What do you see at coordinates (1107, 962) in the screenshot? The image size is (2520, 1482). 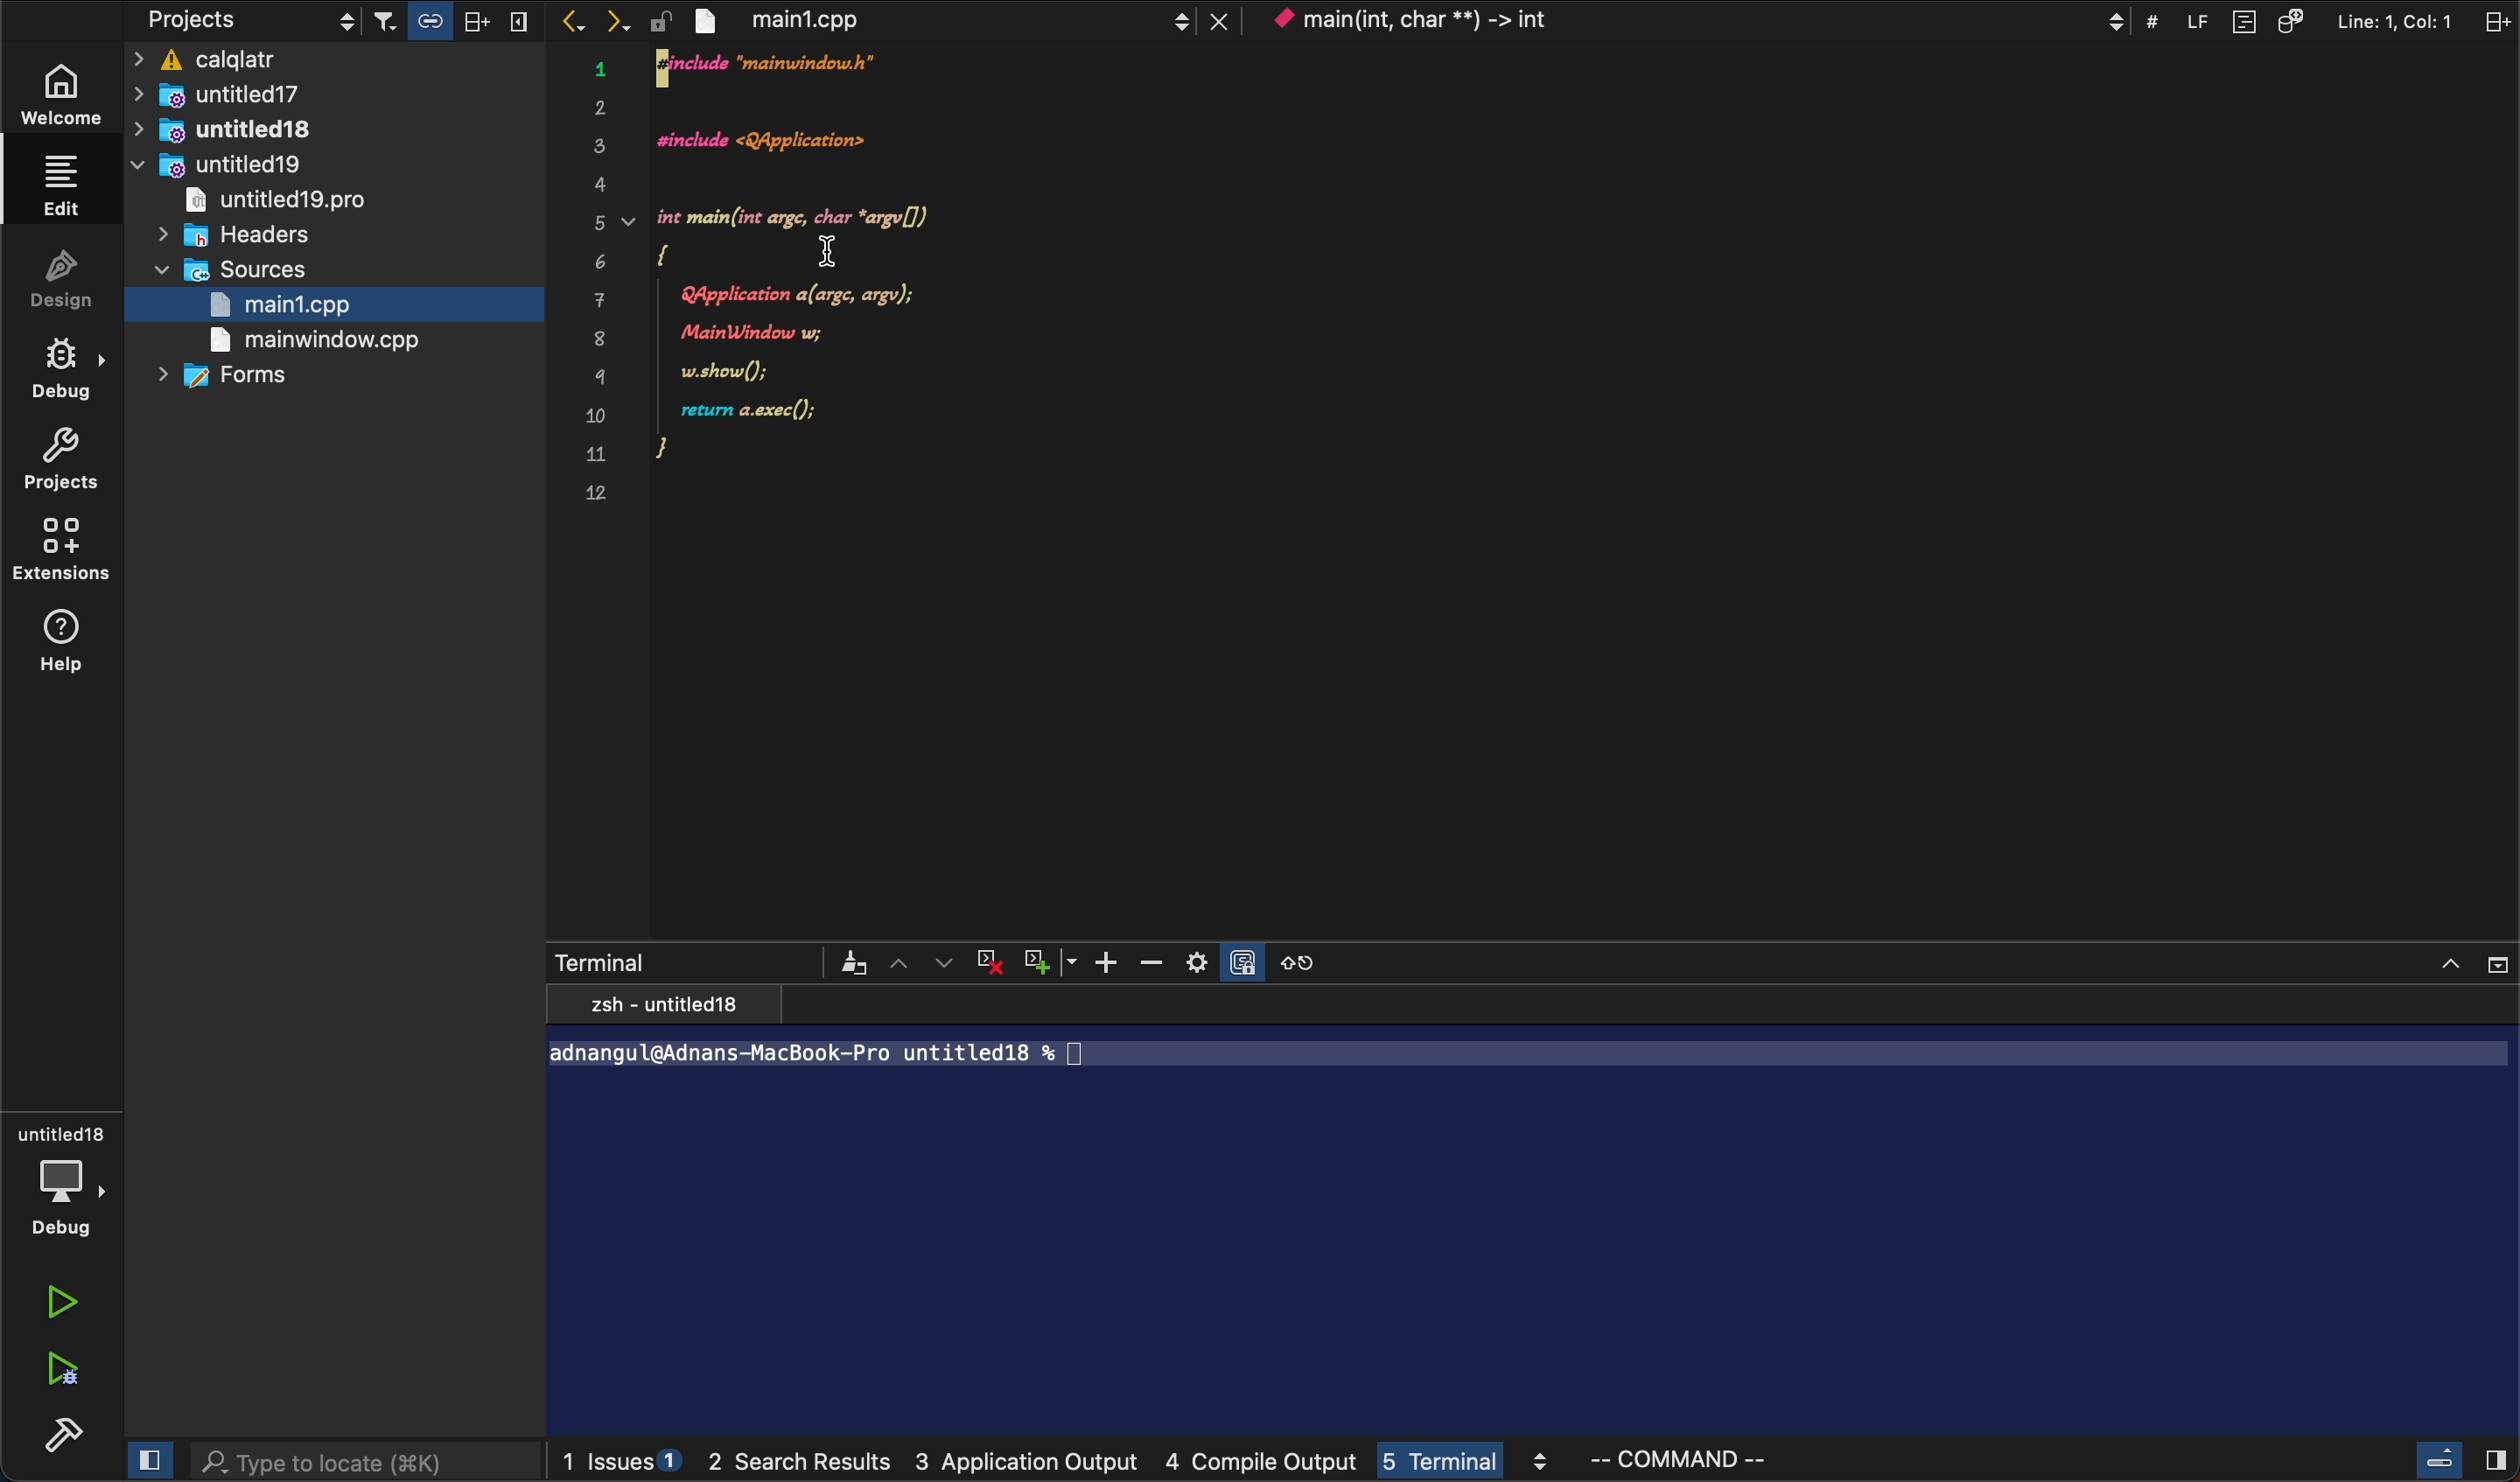 I see `zoom in` at bounding box center [1107, 962].